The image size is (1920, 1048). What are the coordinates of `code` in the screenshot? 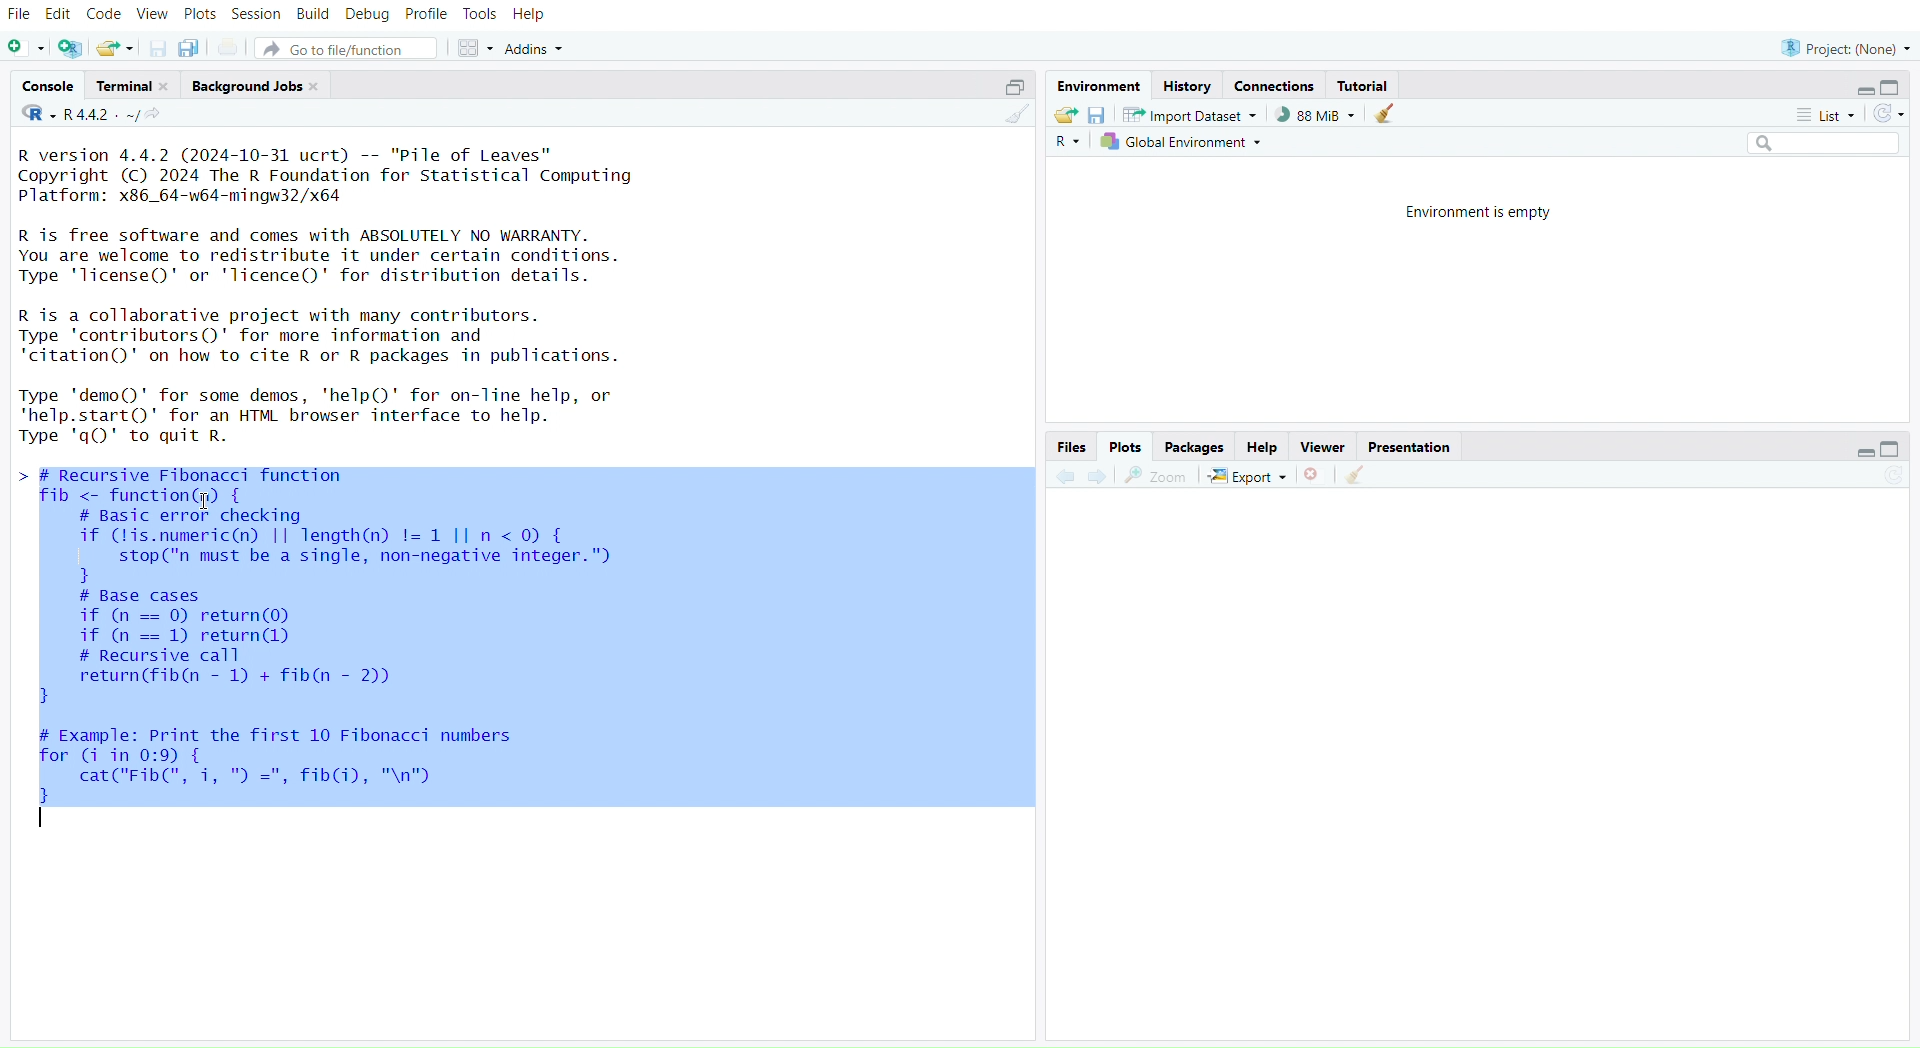 It's located at (104, 14).